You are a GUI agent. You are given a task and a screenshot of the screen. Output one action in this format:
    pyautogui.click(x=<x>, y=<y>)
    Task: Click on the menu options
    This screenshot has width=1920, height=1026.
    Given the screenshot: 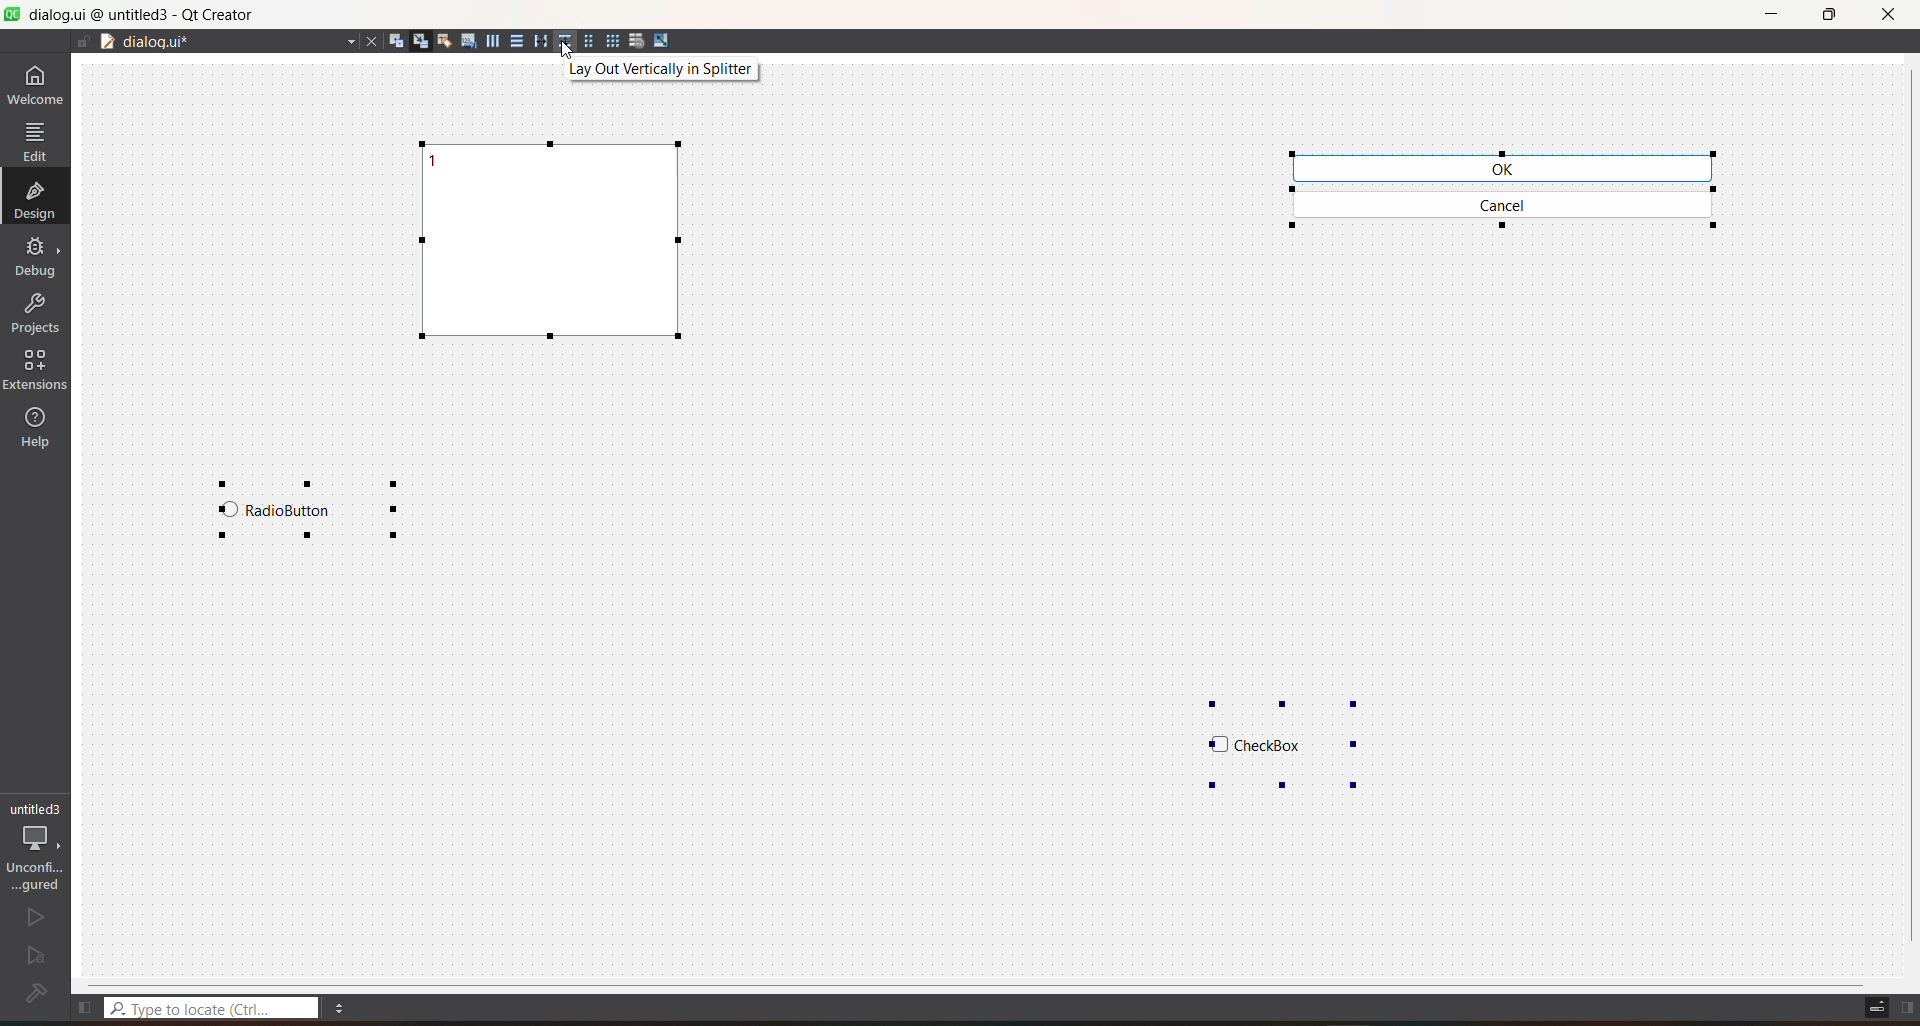 What is the action you would take?
    pyautogui.click(x=345, y=1010)
    